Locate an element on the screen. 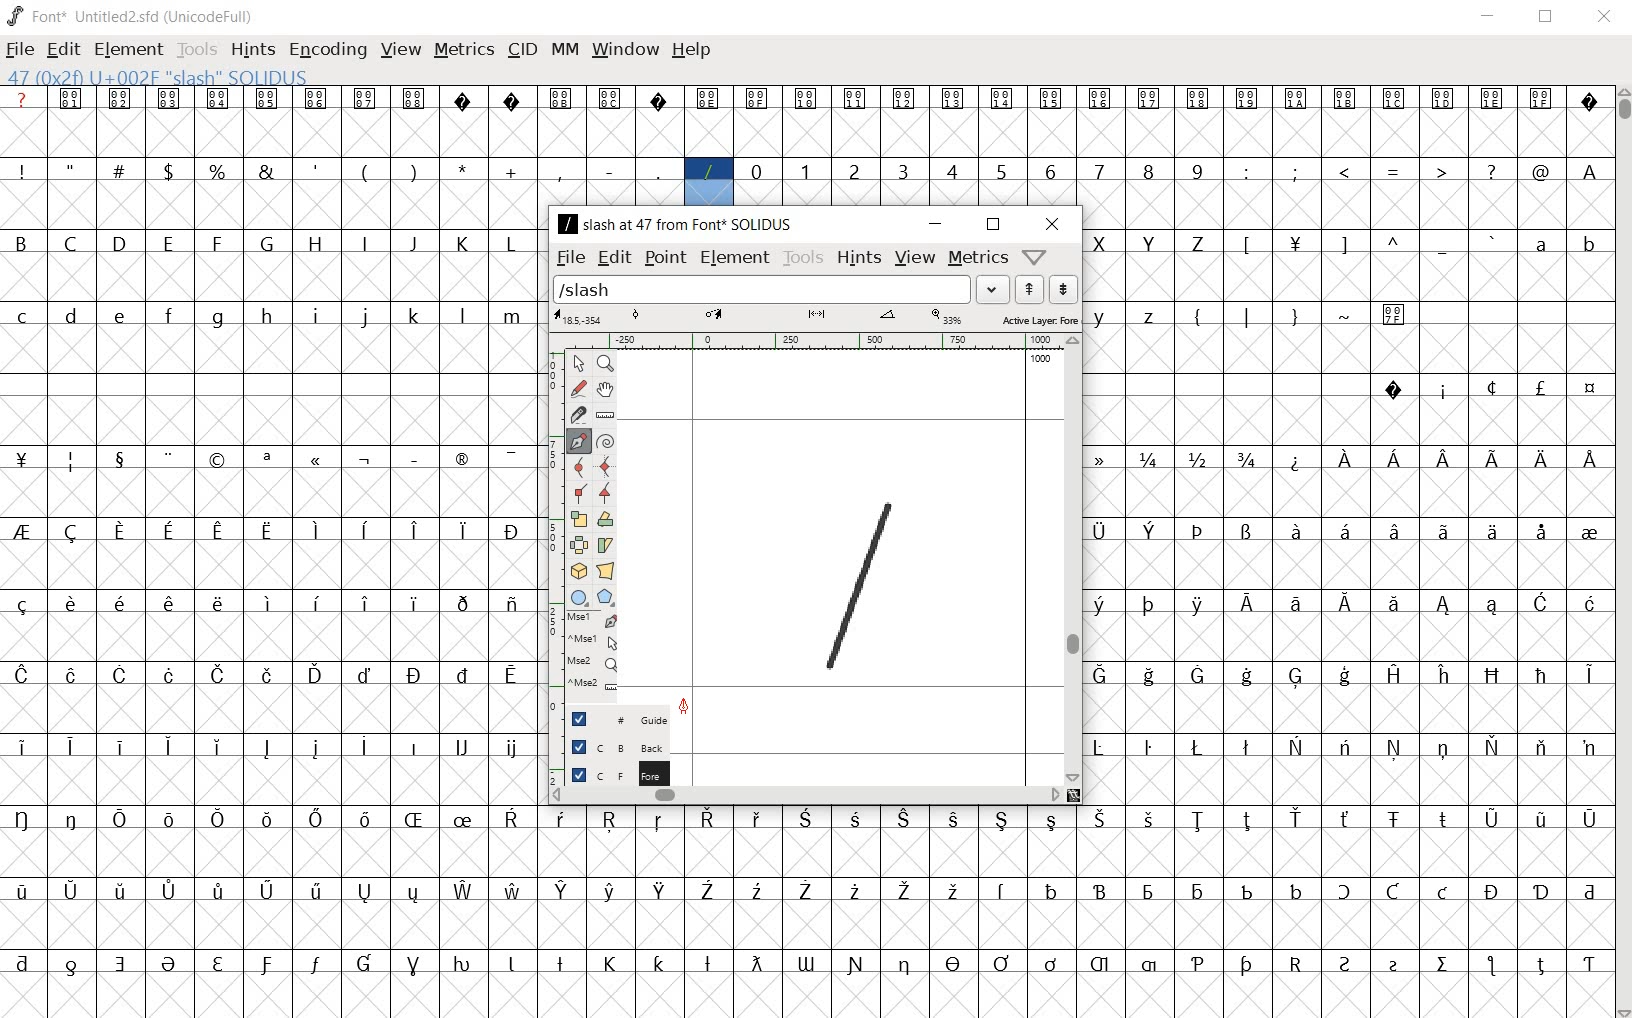 The width and height of the screenshot is (1632, 1018). MM is located at coordinates (563, 49).